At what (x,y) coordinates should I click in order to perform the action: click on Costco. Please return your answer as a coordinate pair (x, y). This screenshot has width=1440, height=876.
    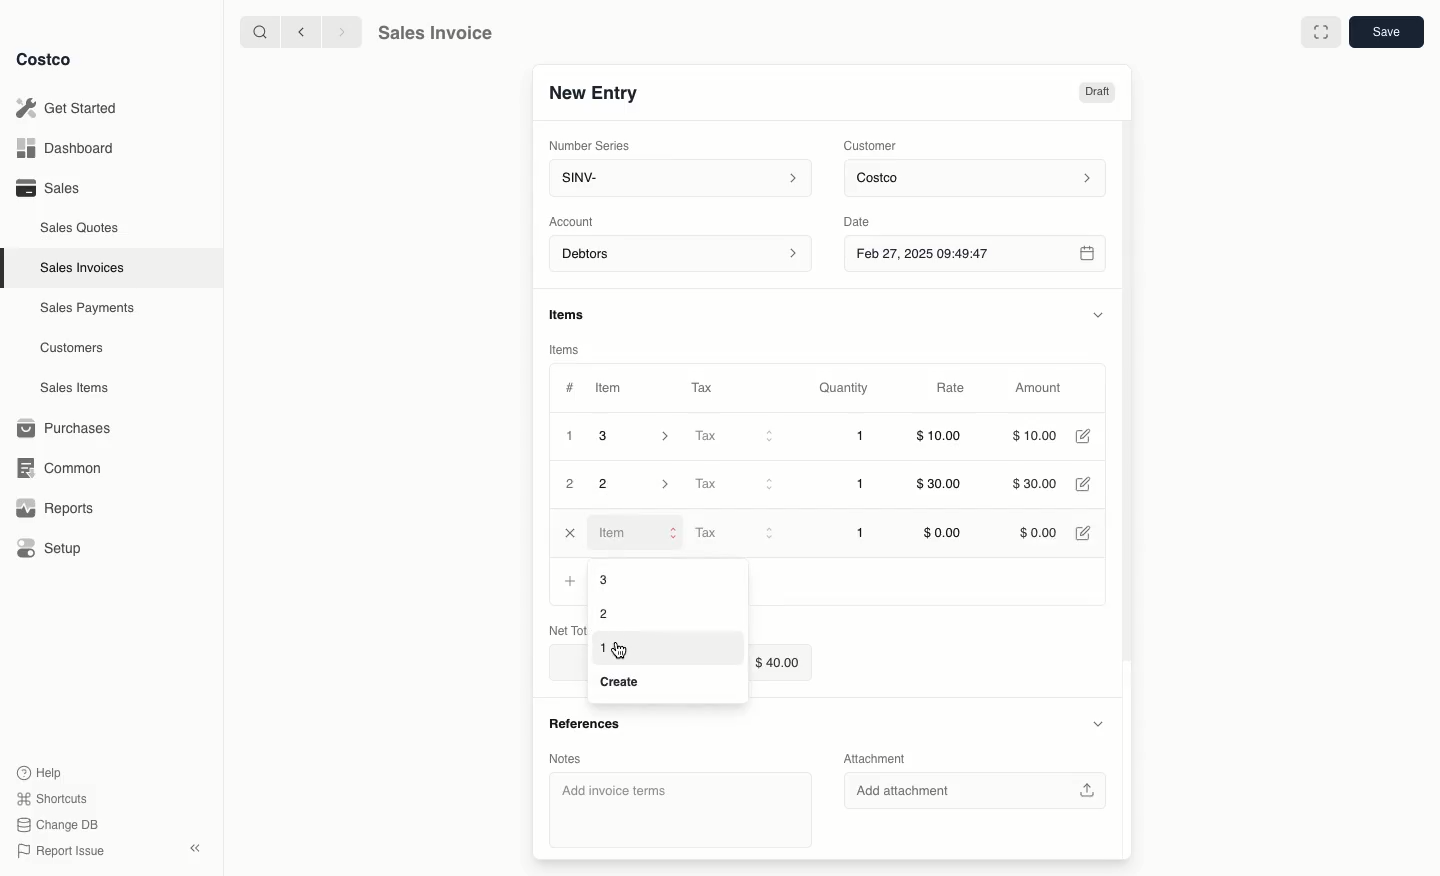
    Looking at the image, I should click on (45, 60).